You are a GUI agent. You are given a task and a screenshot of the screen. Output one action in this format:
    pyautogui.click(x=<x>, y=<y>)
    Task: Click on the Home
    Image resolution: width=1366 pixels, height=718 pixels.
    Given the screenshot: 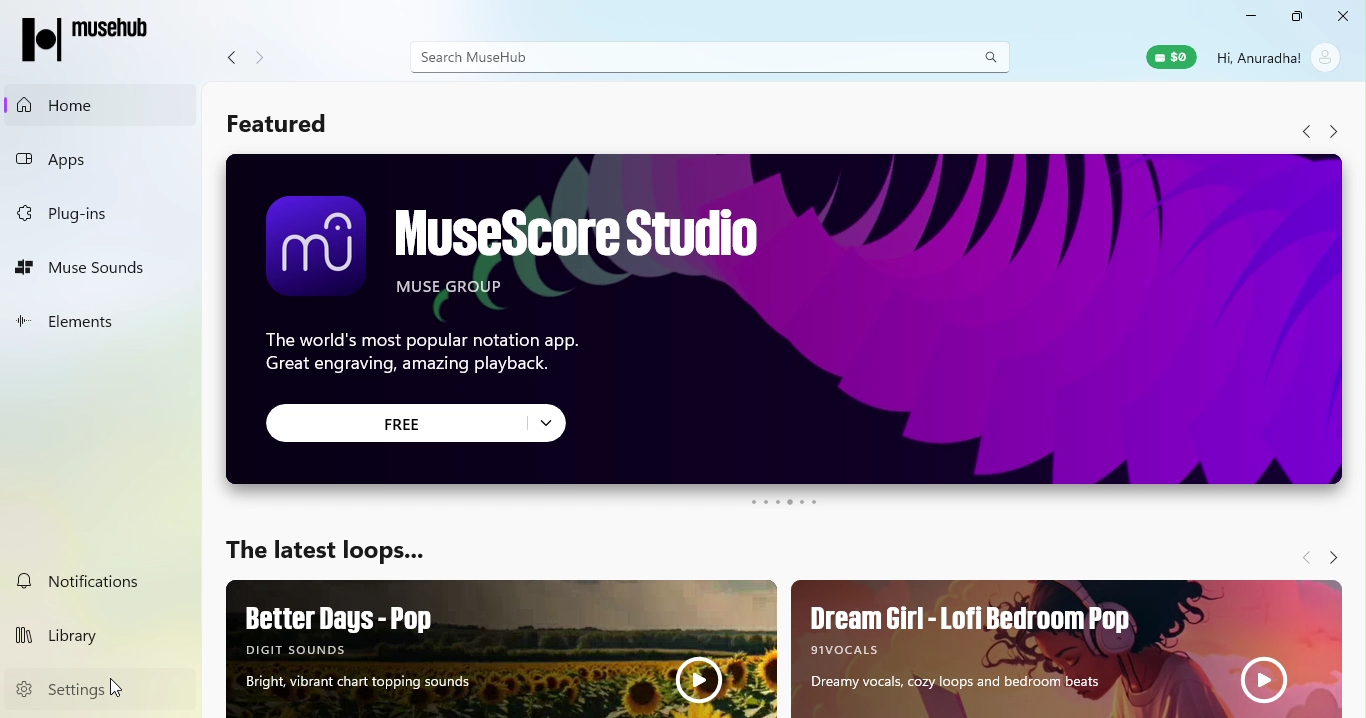 What is the action you would take?
    pyautogui.click(x=90, y=104)
    